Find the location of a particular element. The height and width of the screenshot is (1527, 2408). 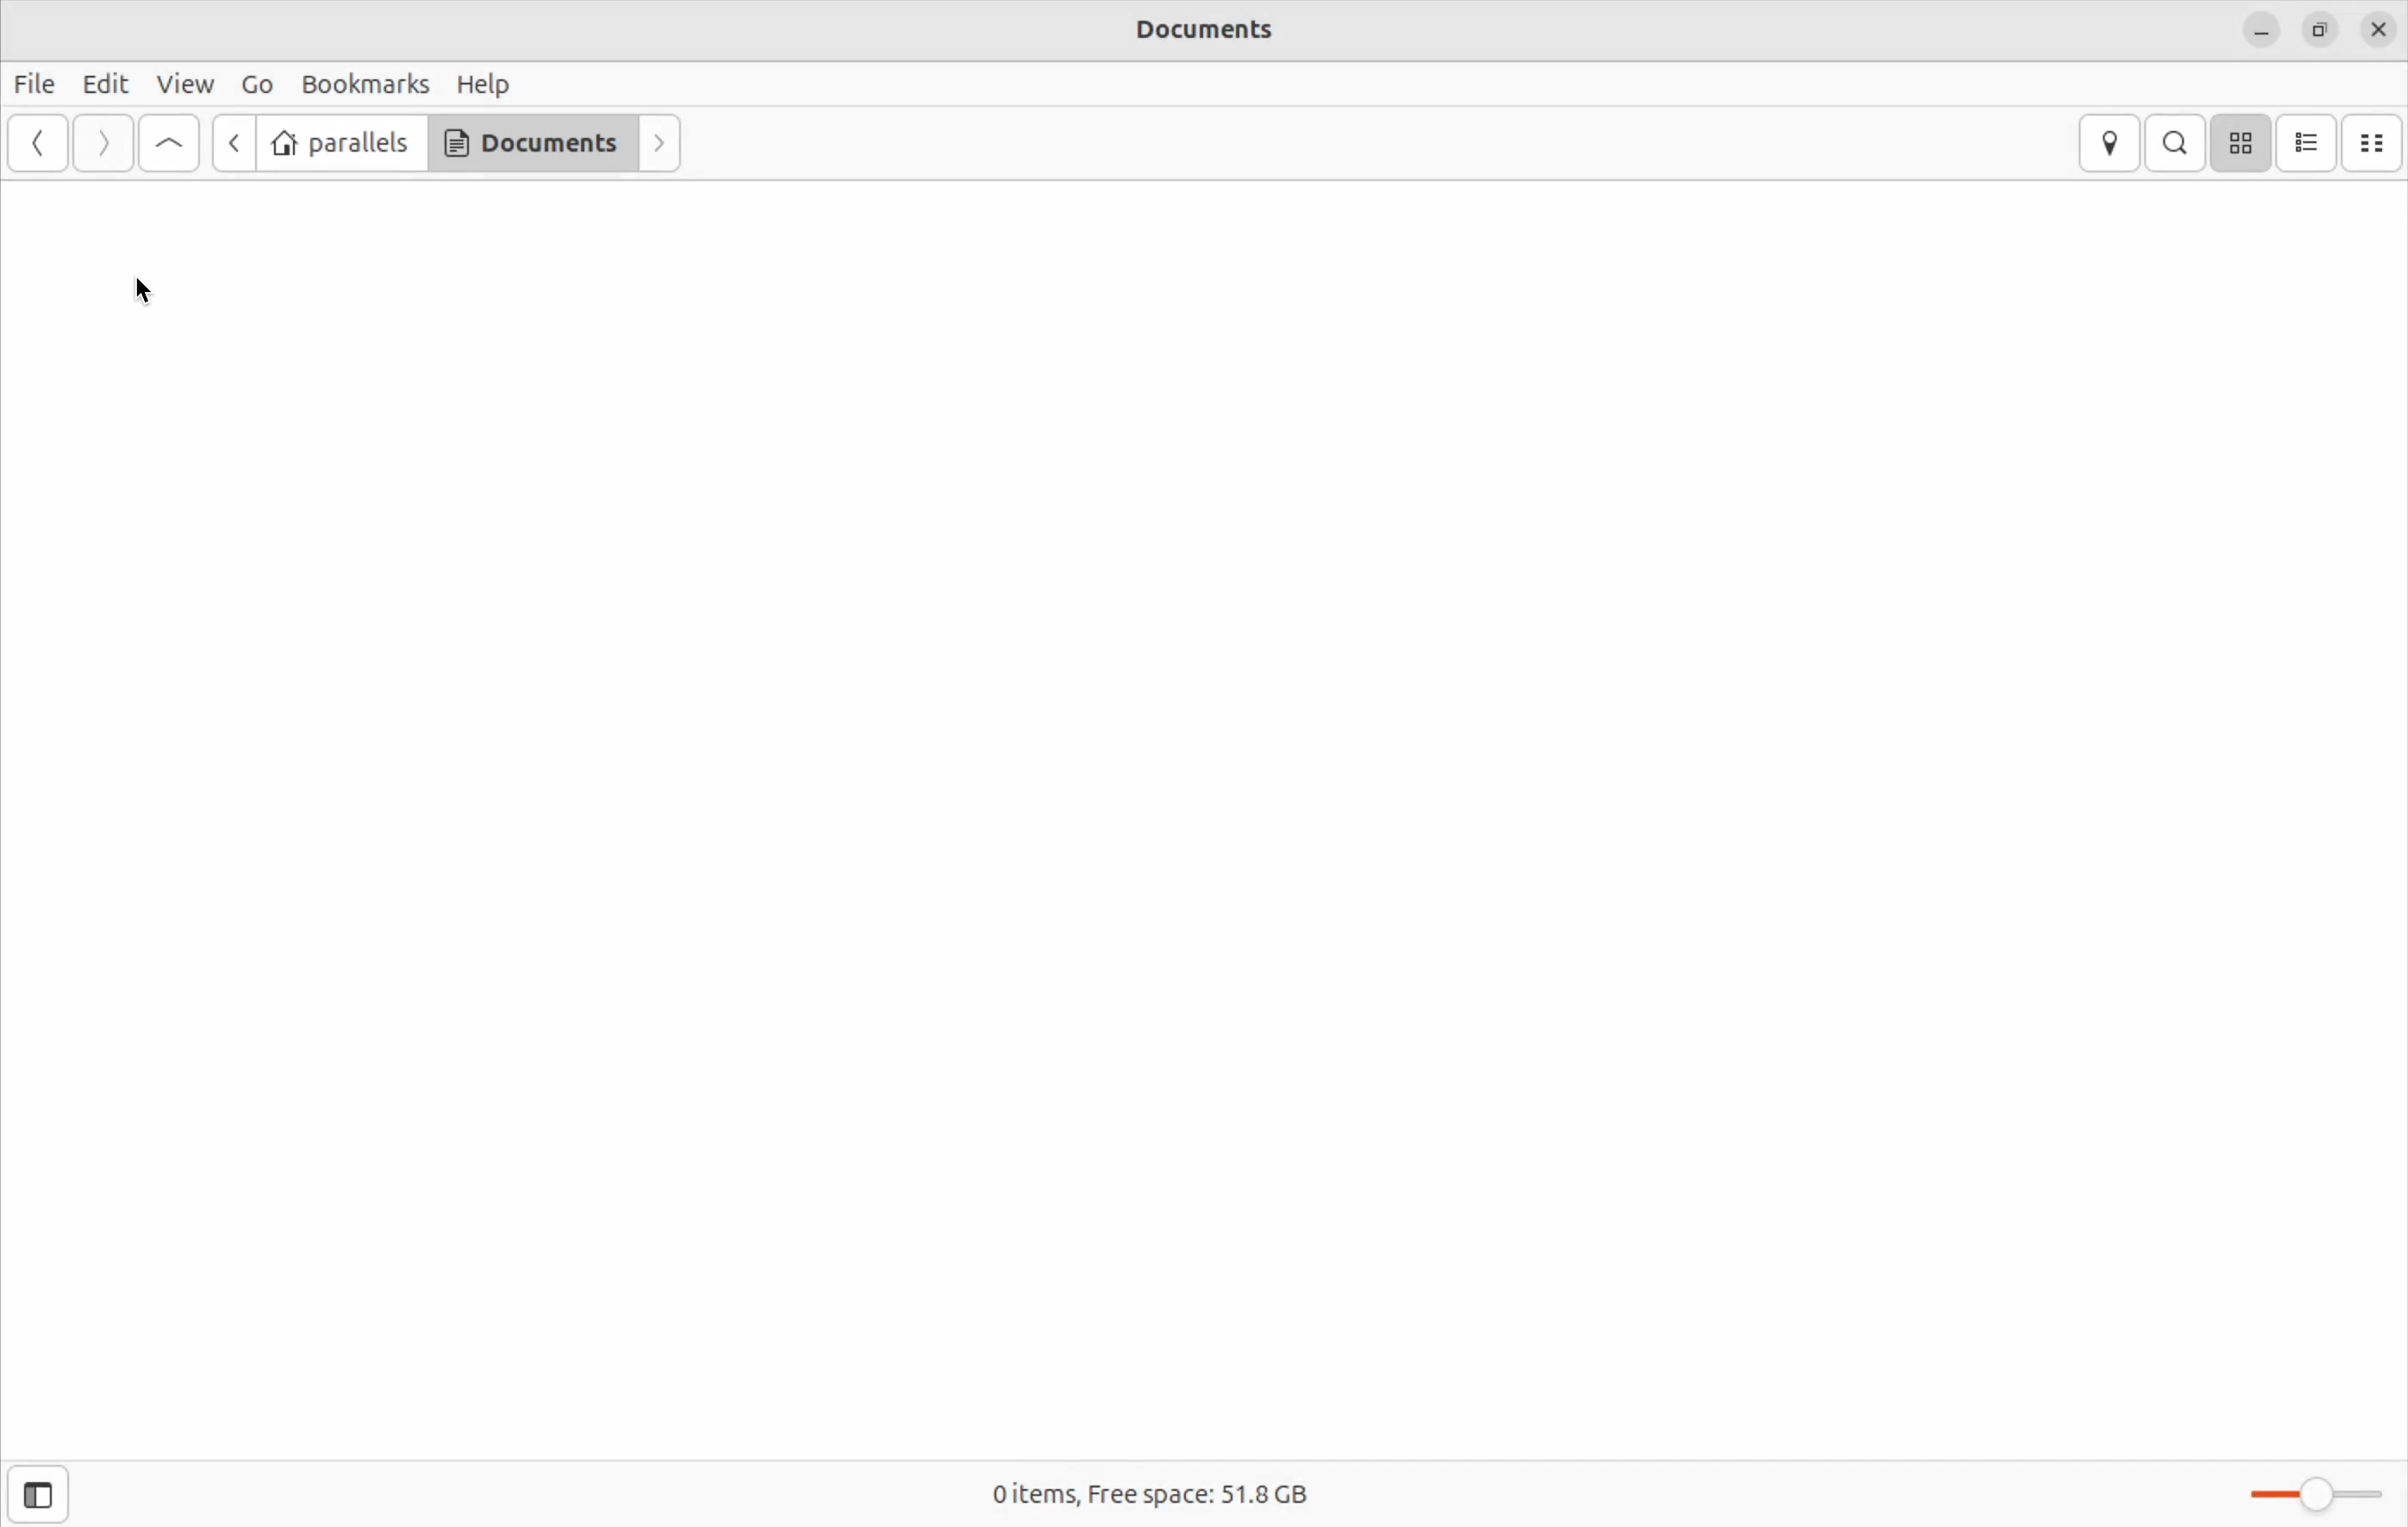

minimize is located at coordinates (2260, 31).